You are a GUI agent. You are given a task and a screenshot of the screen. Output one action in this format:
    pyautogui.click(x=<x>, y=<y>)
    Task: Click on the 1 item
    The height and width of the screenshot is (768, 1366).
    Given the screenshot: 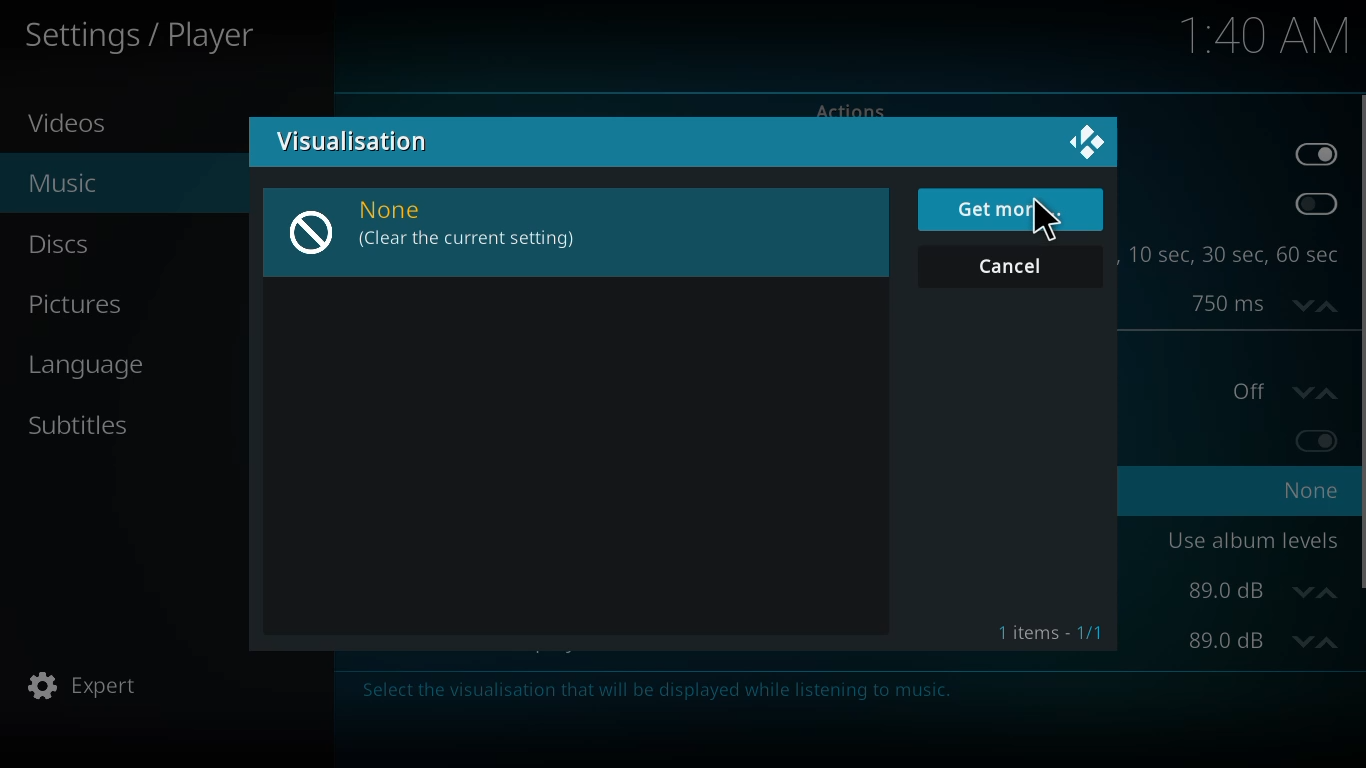 What is the action you would take?
    pyautogui.click(x=1044, y=630)
    